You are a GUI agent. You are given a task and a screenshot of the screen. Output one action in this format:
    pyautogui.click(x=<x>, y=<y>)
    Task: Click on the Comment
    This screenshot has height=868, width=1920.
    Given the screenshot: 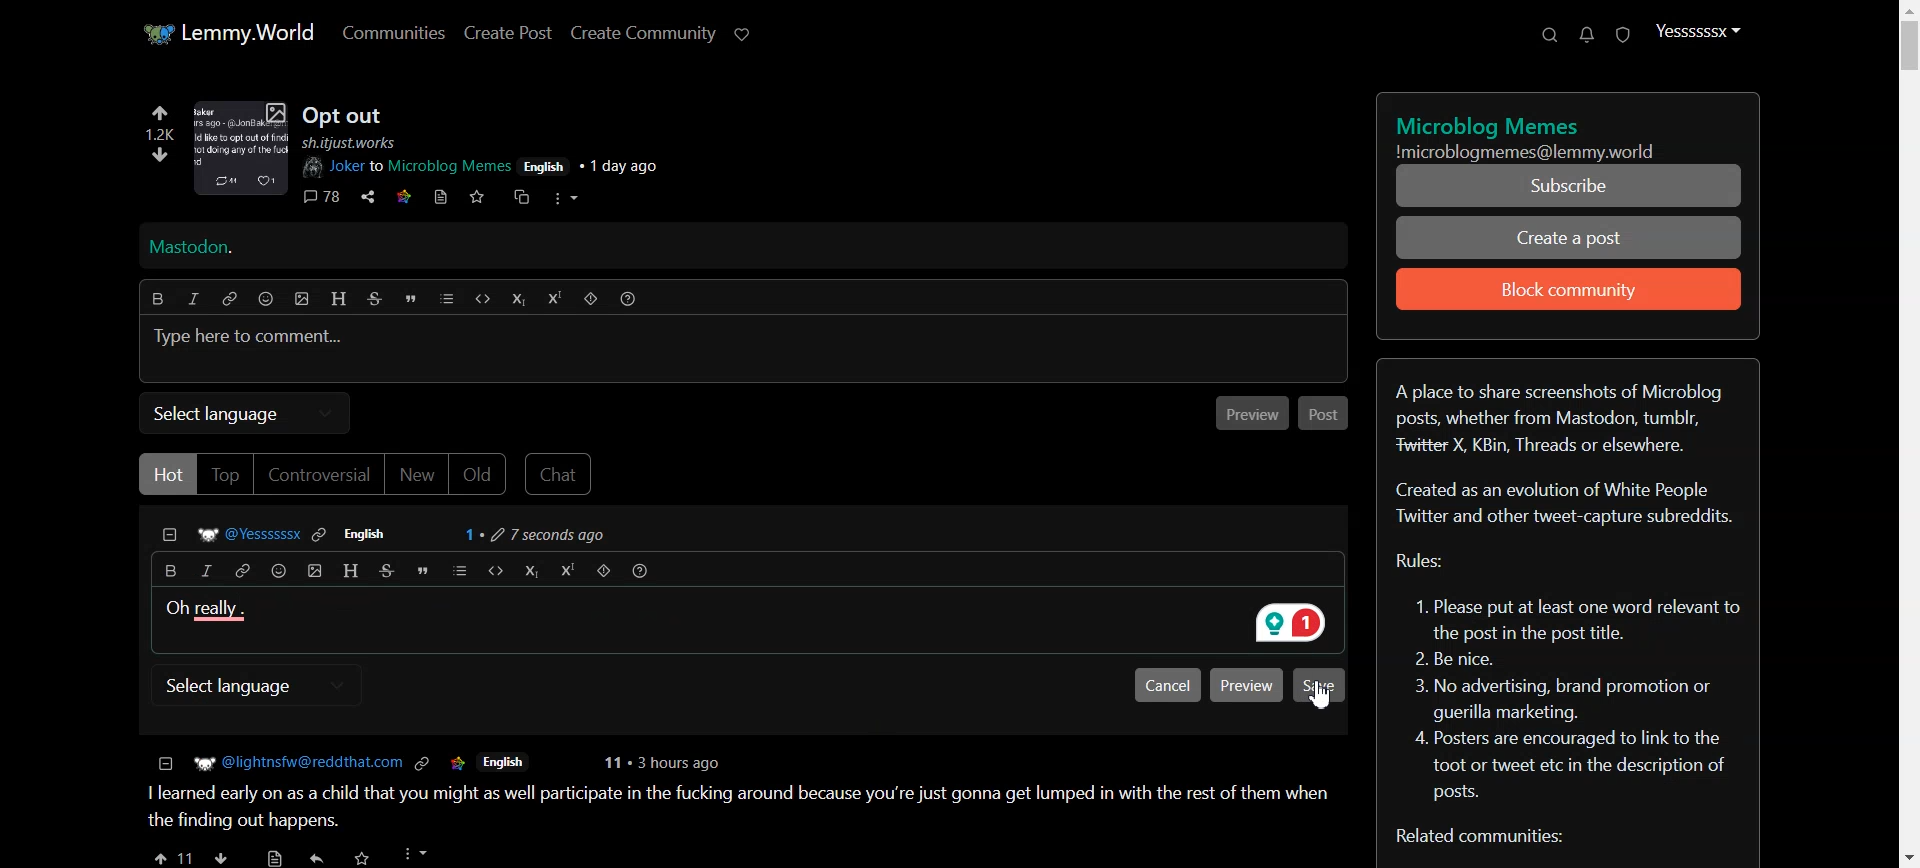 What is the action you would take?
    pyautogui.click(x=398, y=533)
    